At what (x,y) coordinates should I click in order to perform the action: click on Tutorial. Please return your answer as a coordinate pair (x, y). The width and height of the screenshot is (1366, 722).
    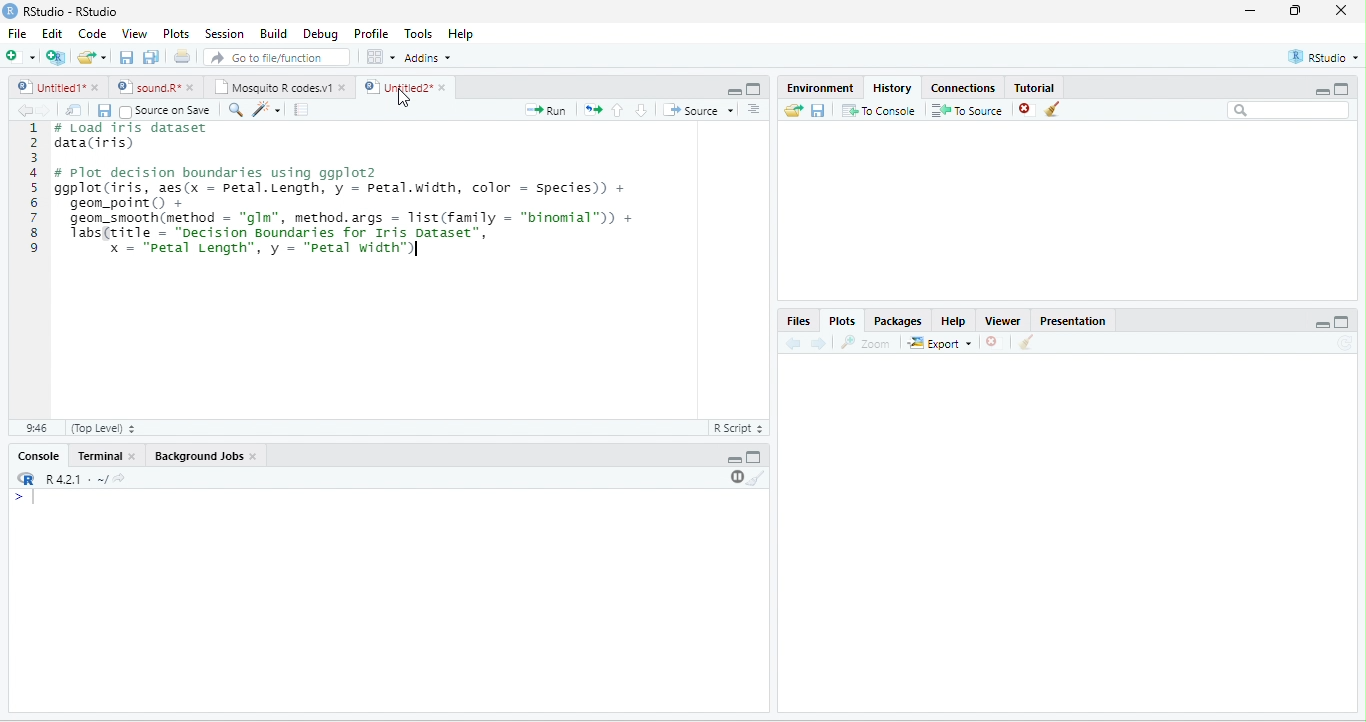
    Looking at the image, I should click on (1035, 88).